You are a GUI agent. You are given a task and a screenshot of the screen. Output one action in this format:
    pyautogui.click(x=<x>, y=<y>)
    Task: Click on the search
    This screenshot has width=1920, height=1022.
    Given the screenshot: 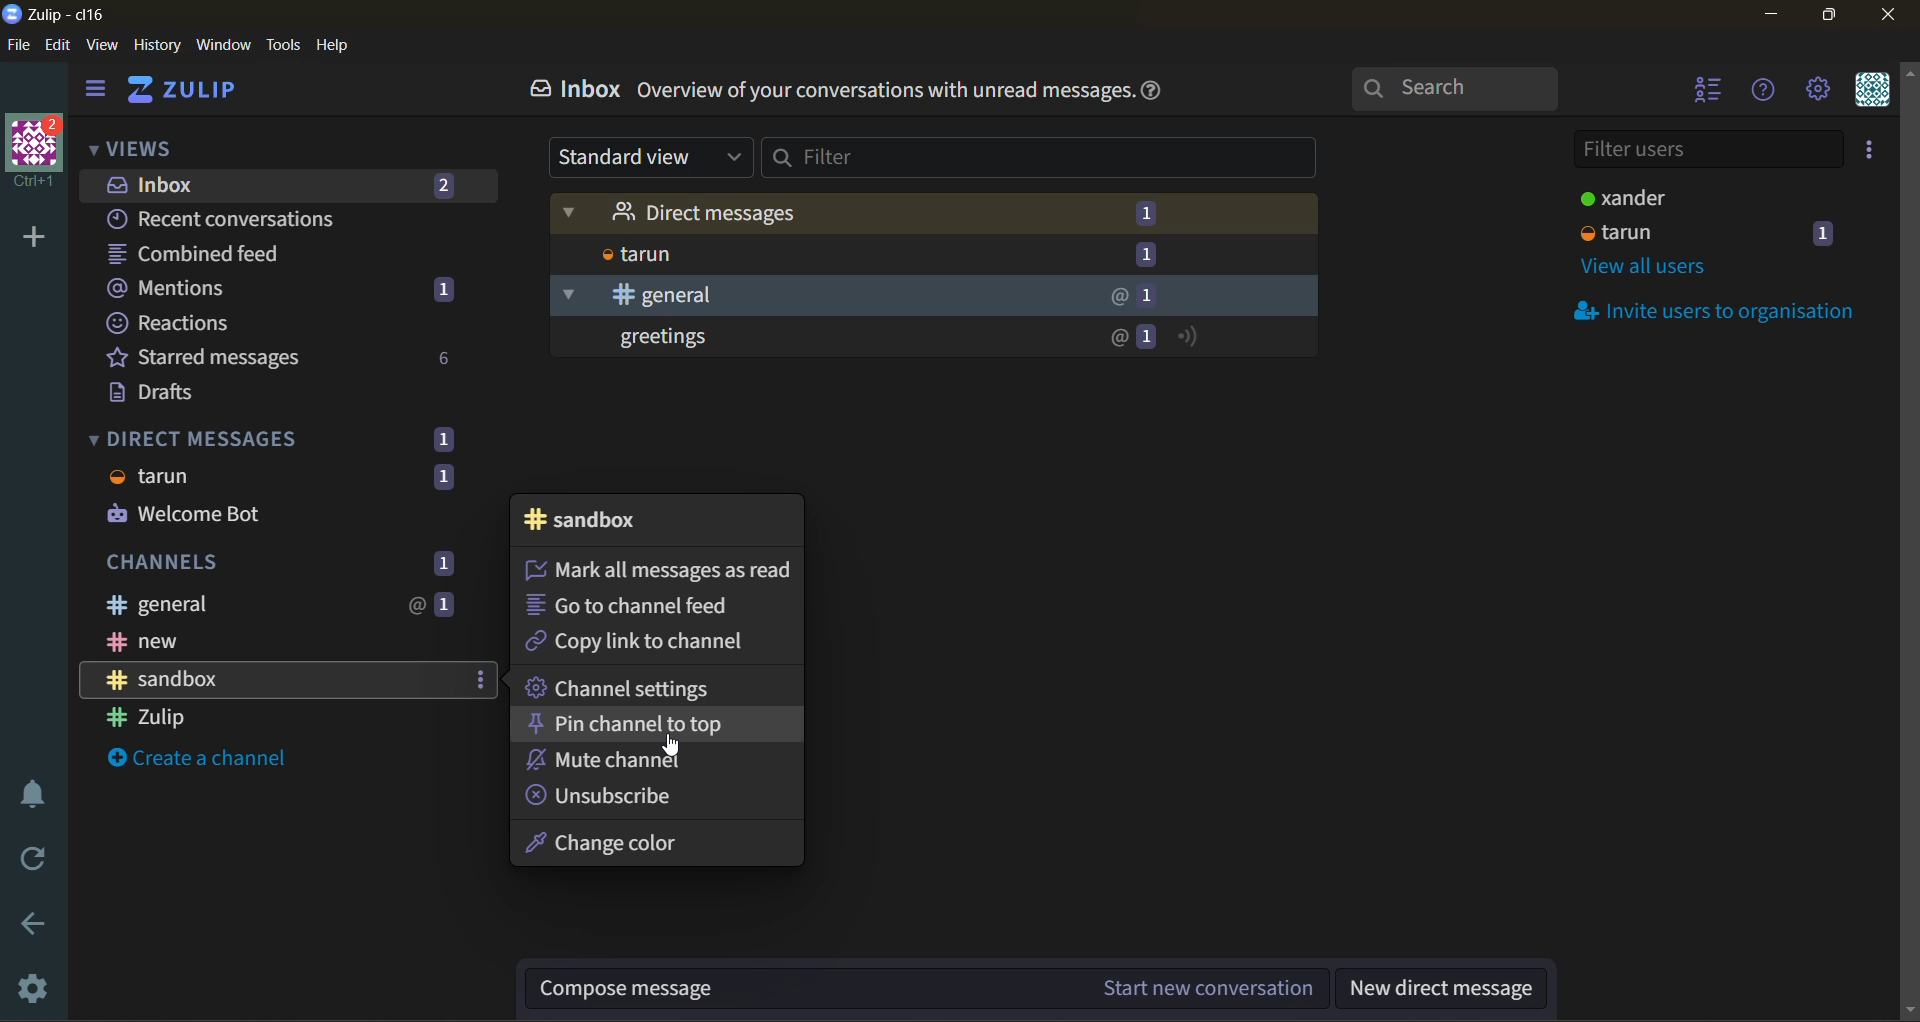 What is the action you would take?
    pyautogui.click(x=1451, y=91)
    